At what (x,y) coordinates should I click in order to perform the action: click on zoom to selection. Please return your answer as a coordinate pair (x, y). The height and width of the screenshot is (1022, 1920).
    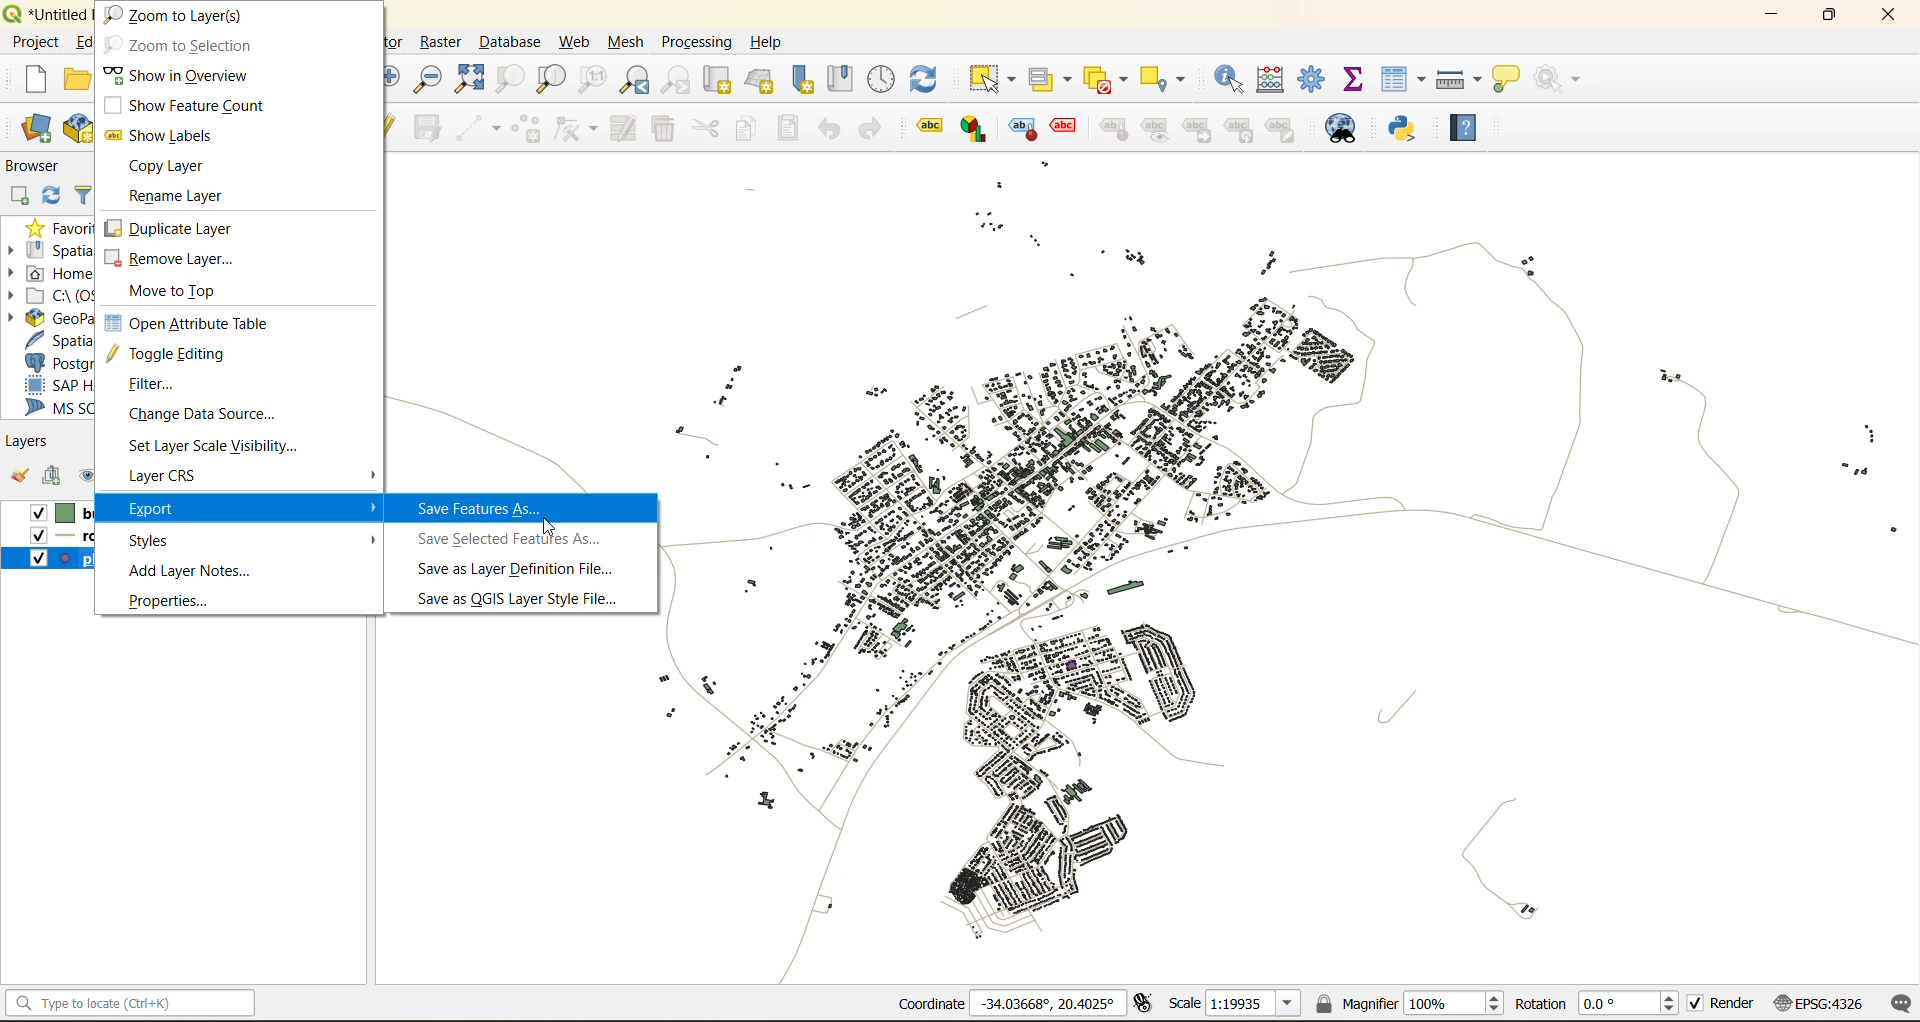
    Looking at the image, I should click on (178, 45).